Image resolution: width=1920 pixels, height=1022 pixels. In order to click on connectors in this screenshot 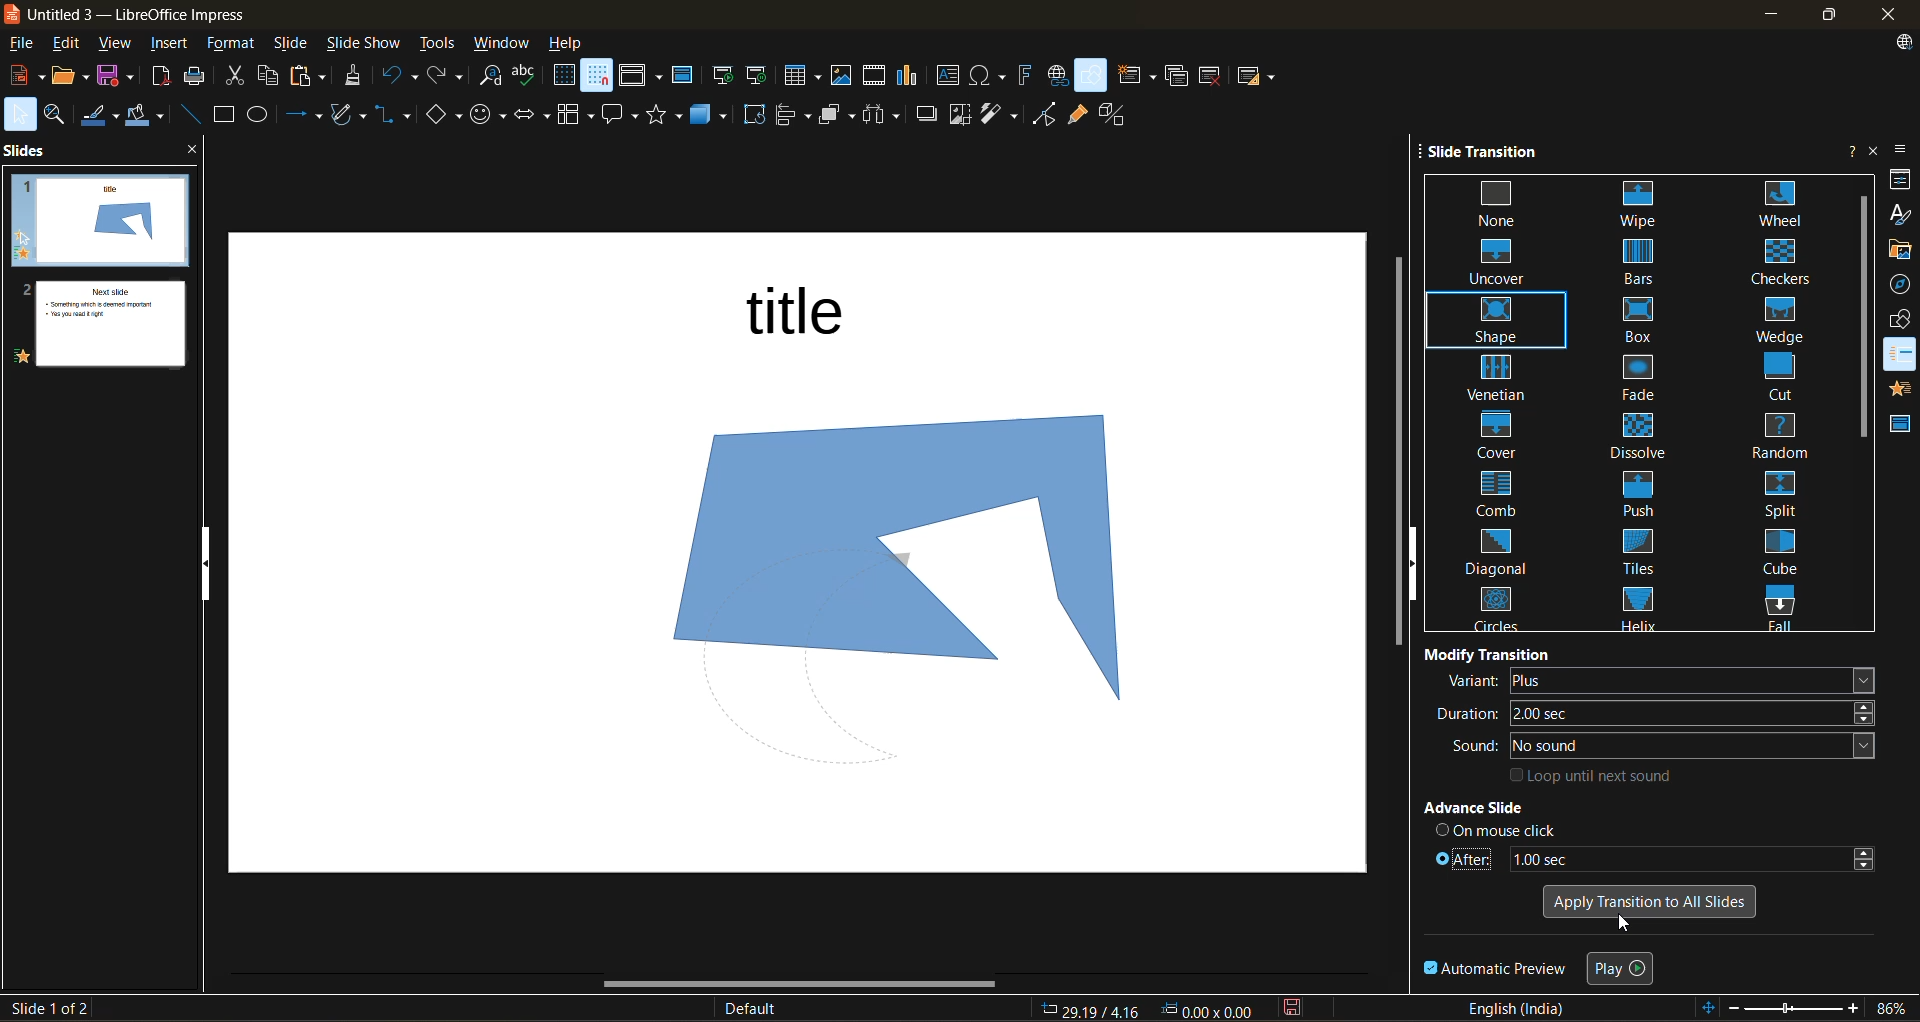, I will do `click(394, 114)`.